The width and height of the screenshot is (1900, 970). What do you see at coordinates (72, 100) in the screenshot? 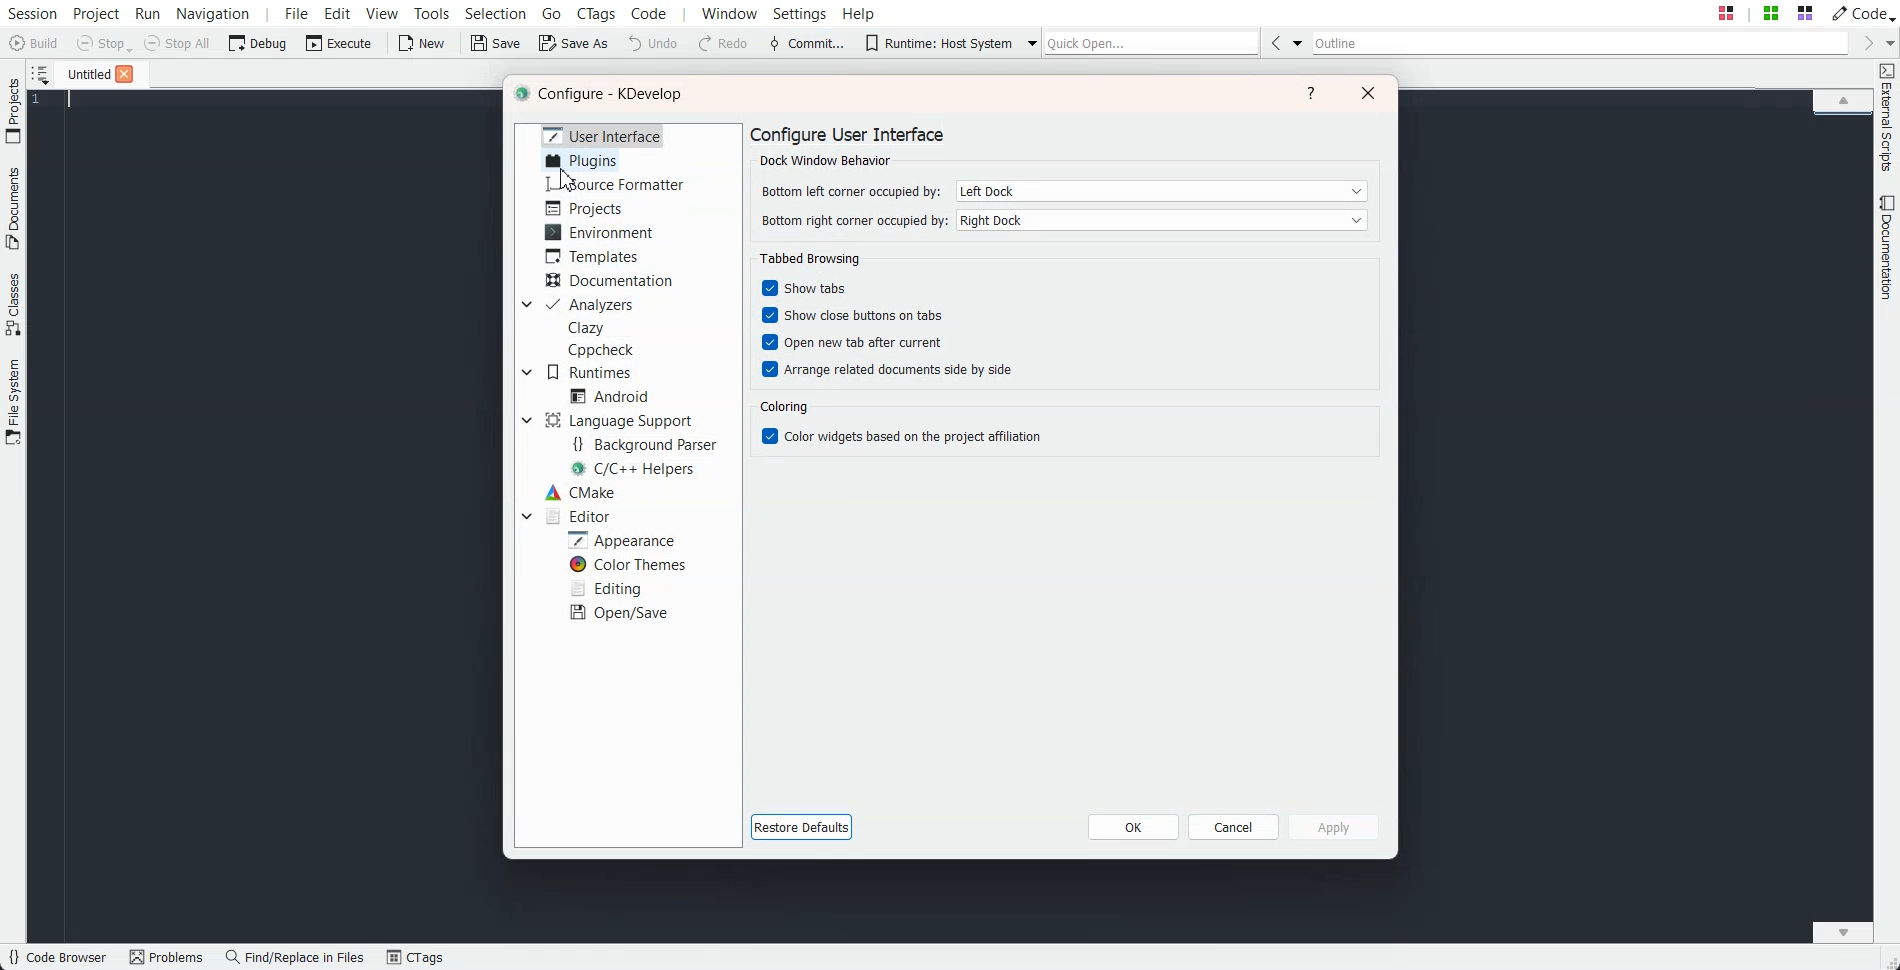
I see `Text Cursor` at bounding box center [72, 100].